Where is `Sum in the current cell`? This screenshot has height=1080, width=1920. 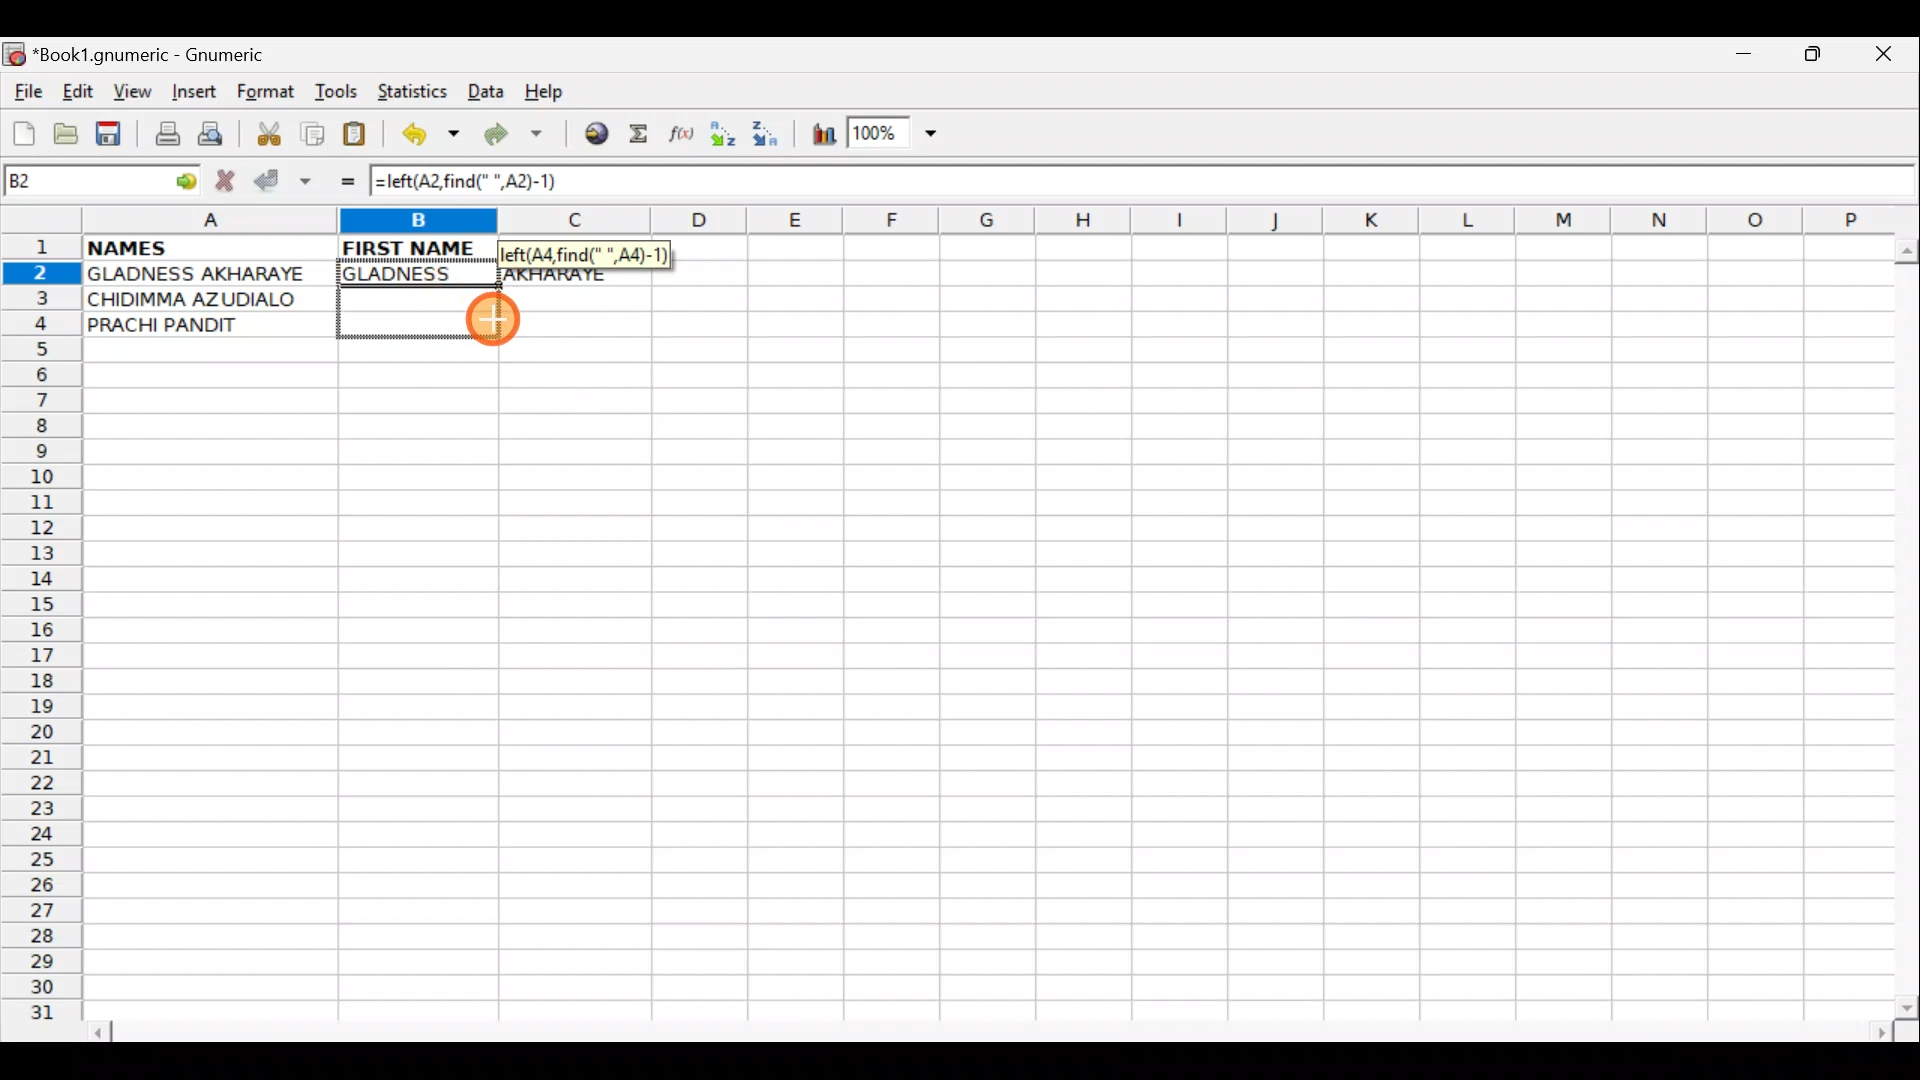 Sum in the current cell is located at coordinates (645, 135).